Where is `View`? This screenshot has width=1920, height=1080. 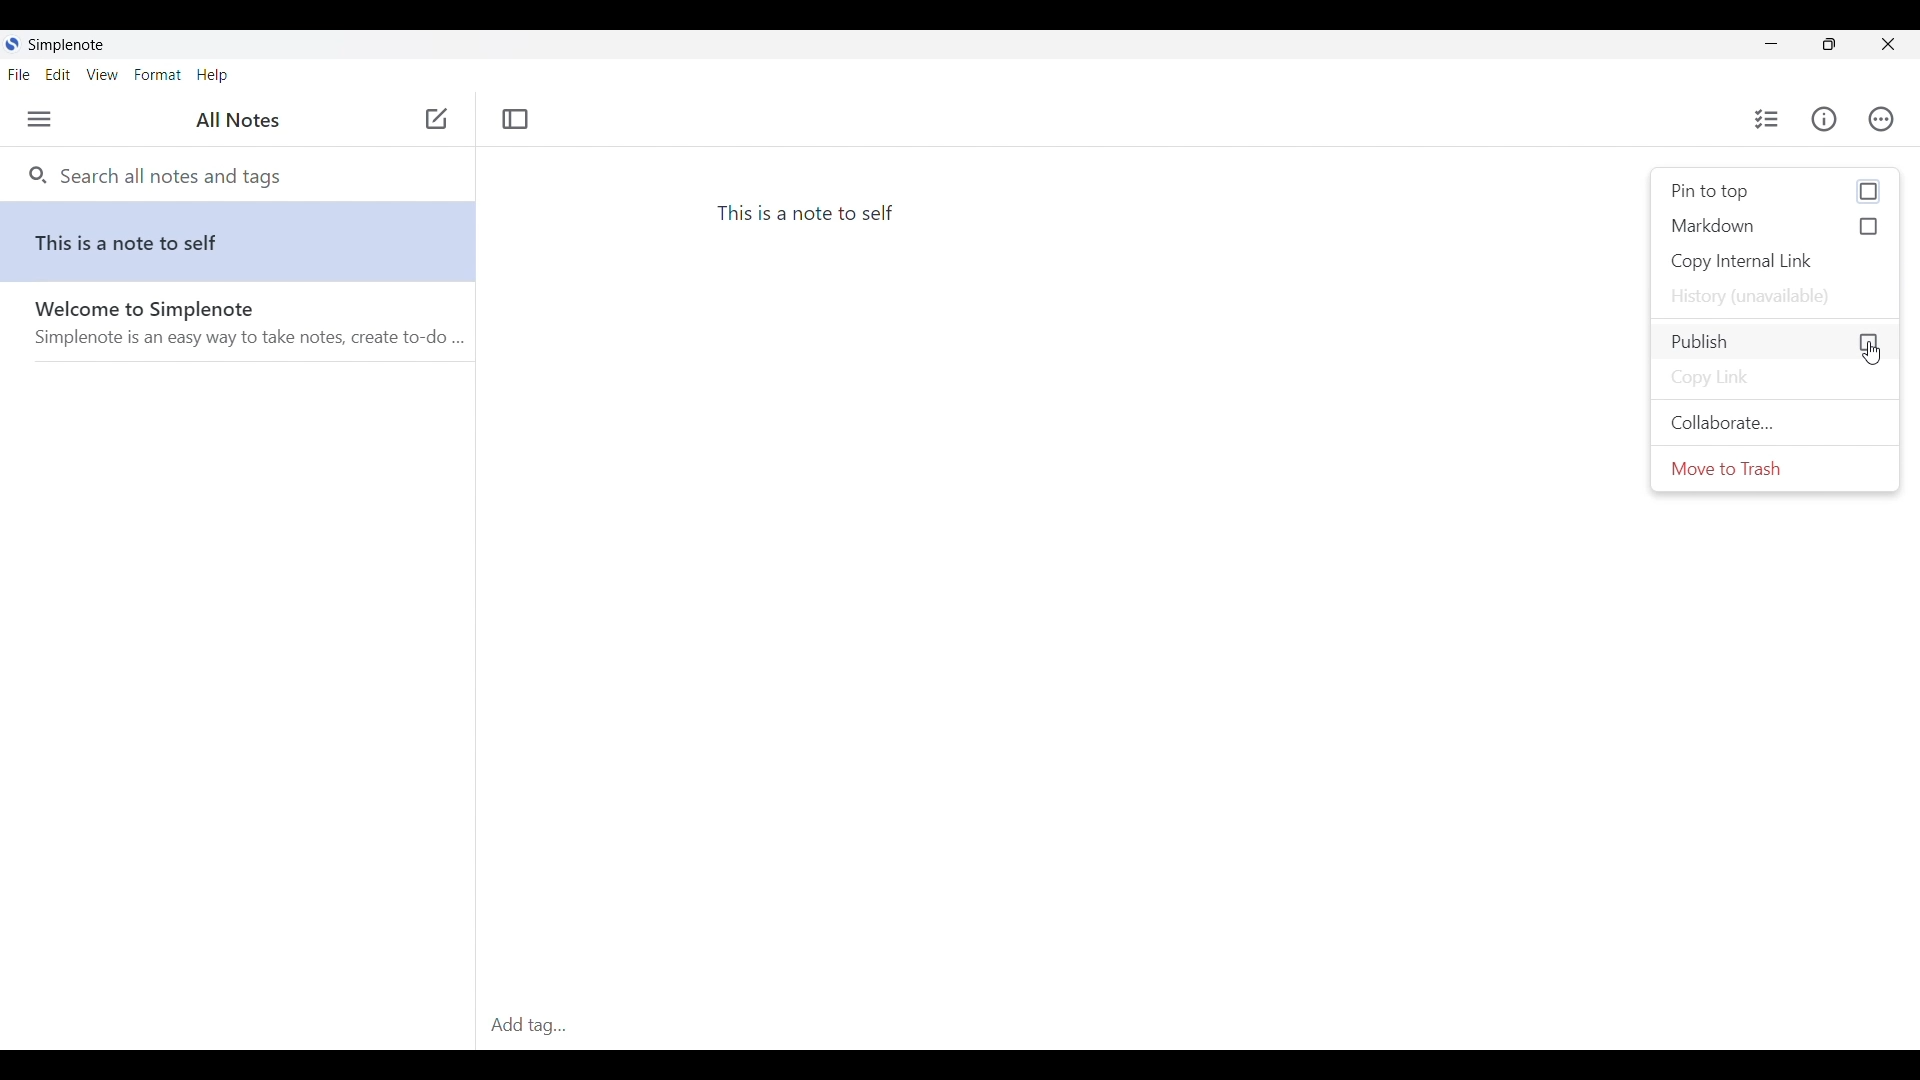
View is located at coordinates (102, 75).